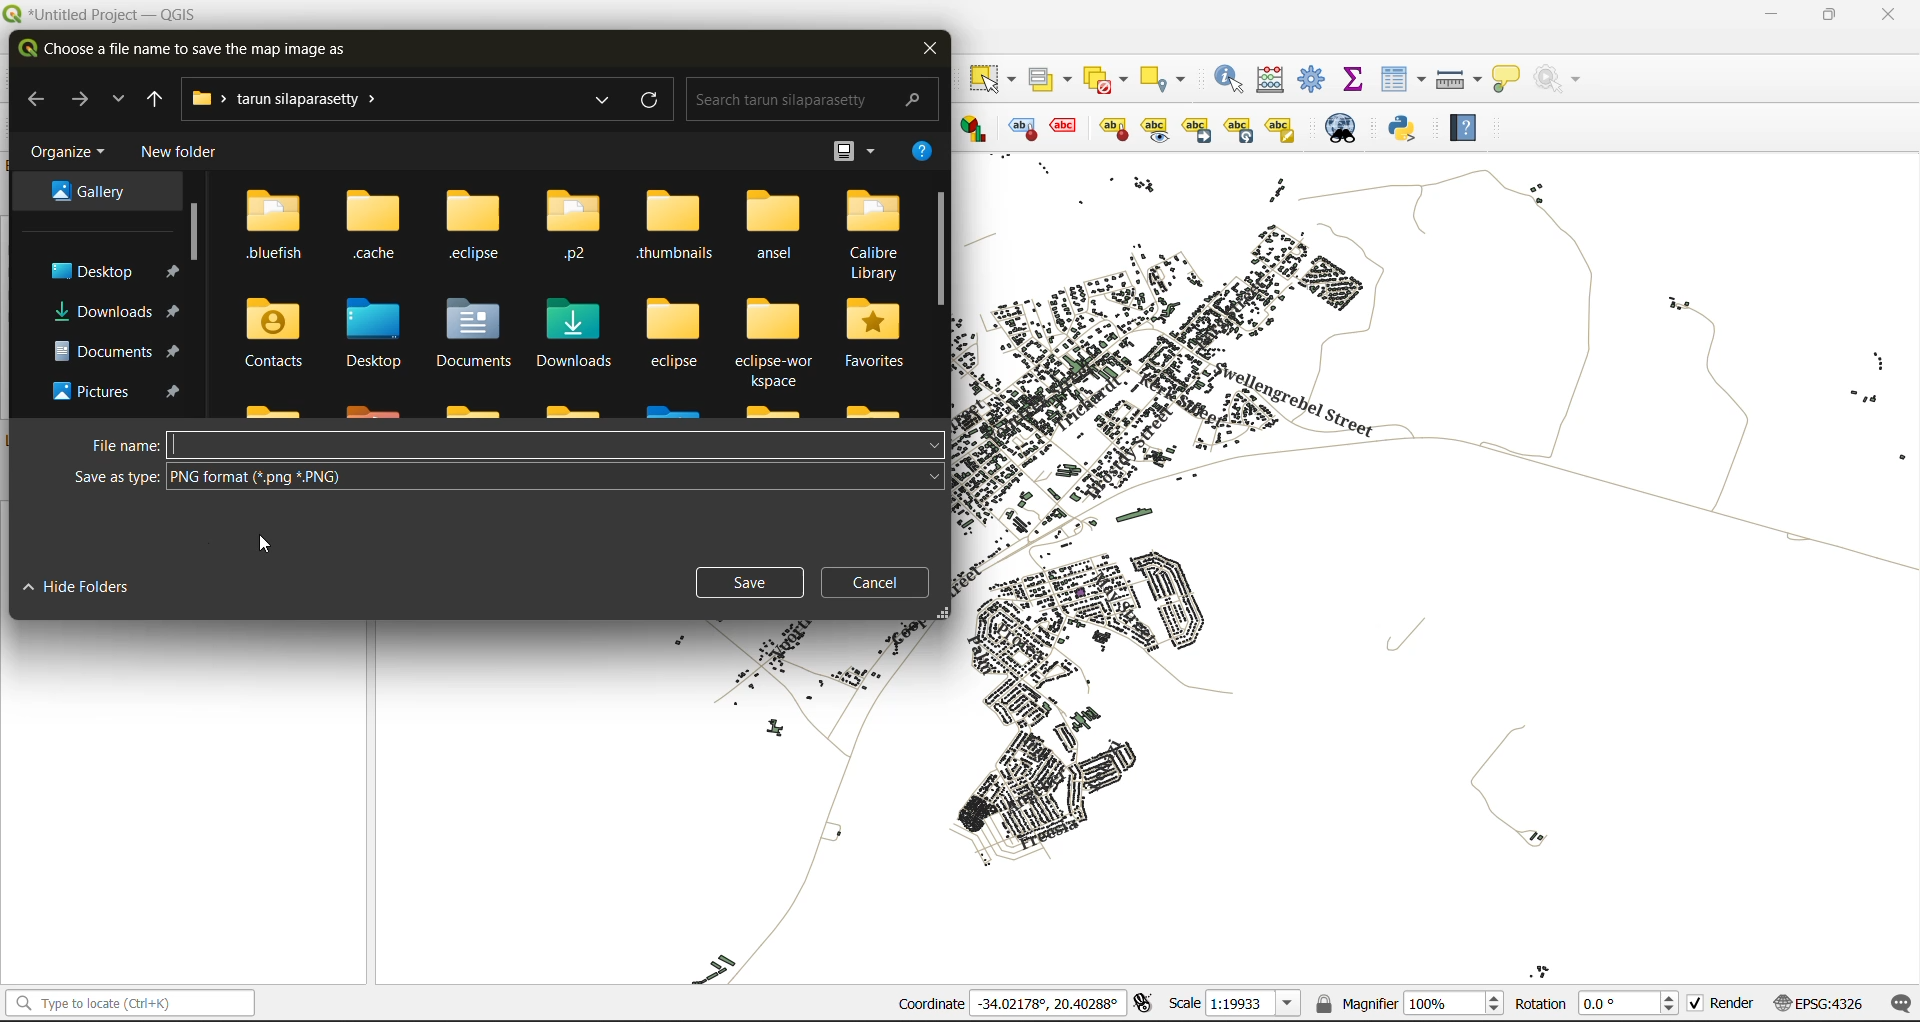 Image resolution: width=1920 pixels, height=1022 pixels. Describe the element at coordinates (1114, 77) in the screenshot. I see `deselect value` at that location.